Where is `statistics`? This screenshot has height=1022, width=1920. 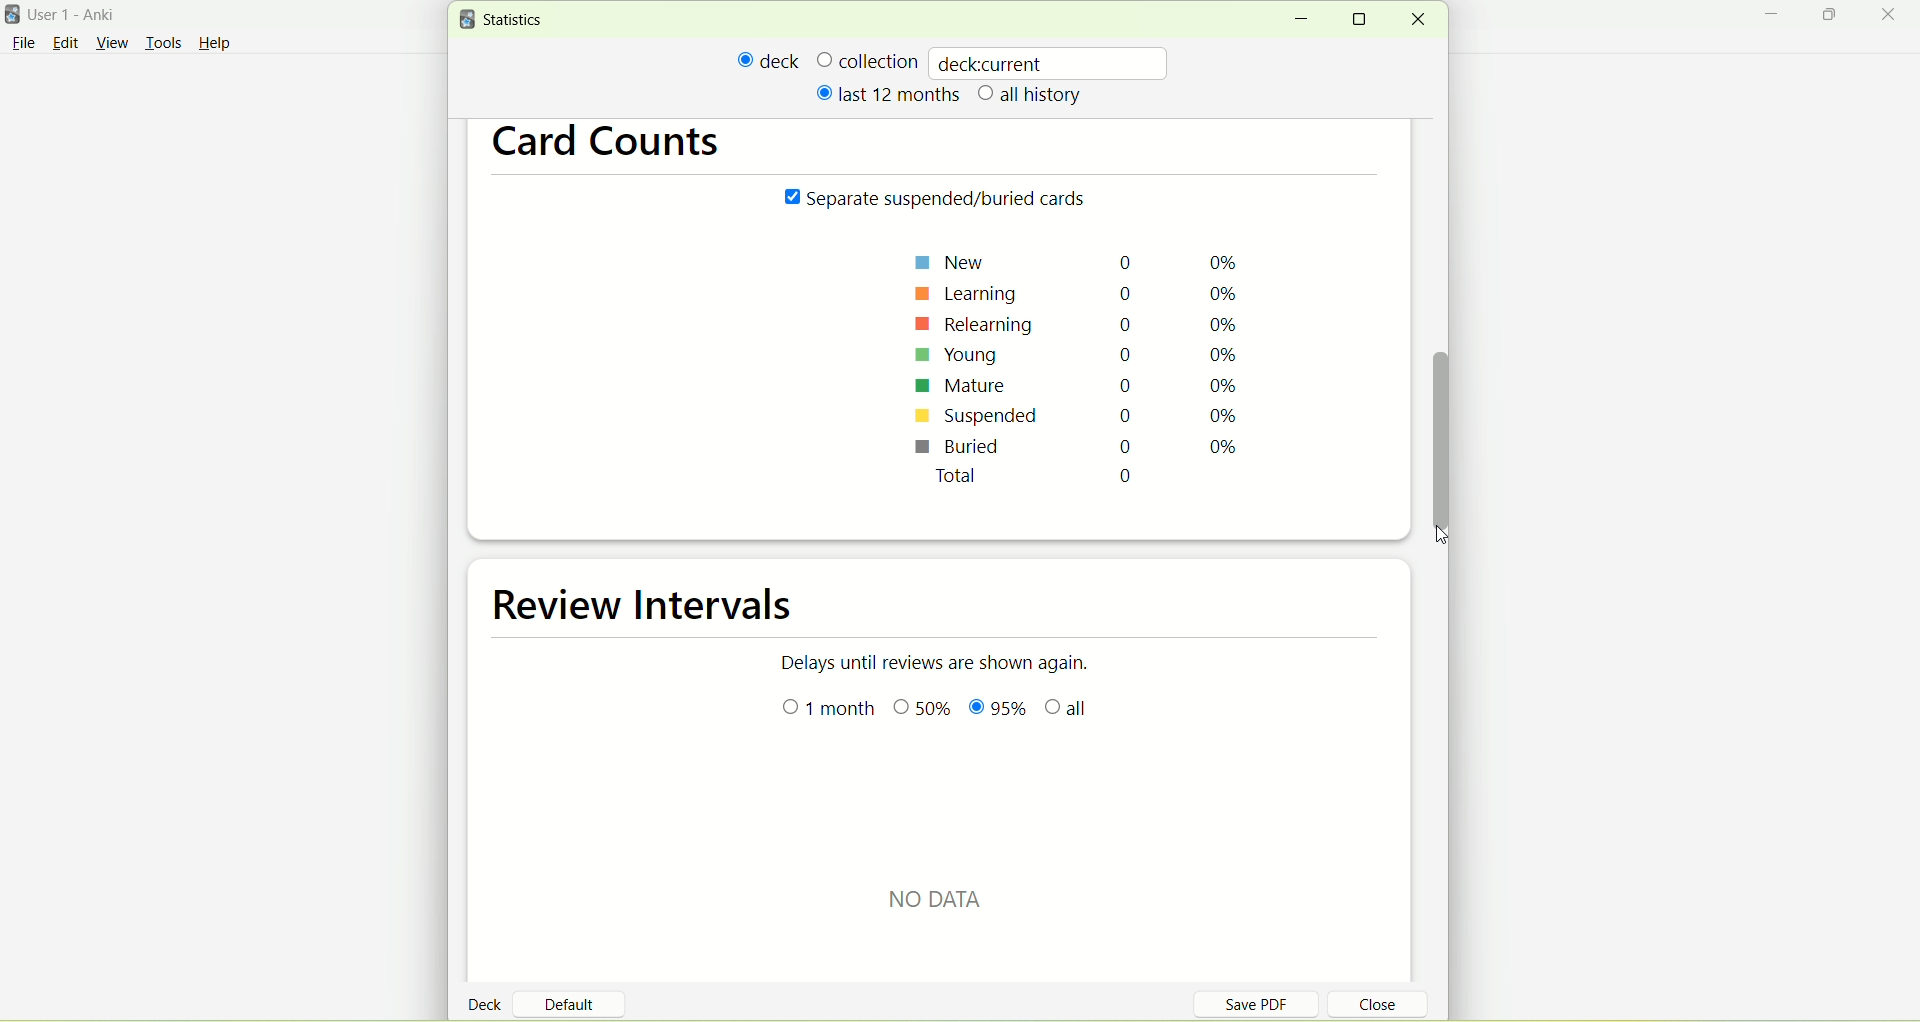 statistics is located at coordinates (506, 20).